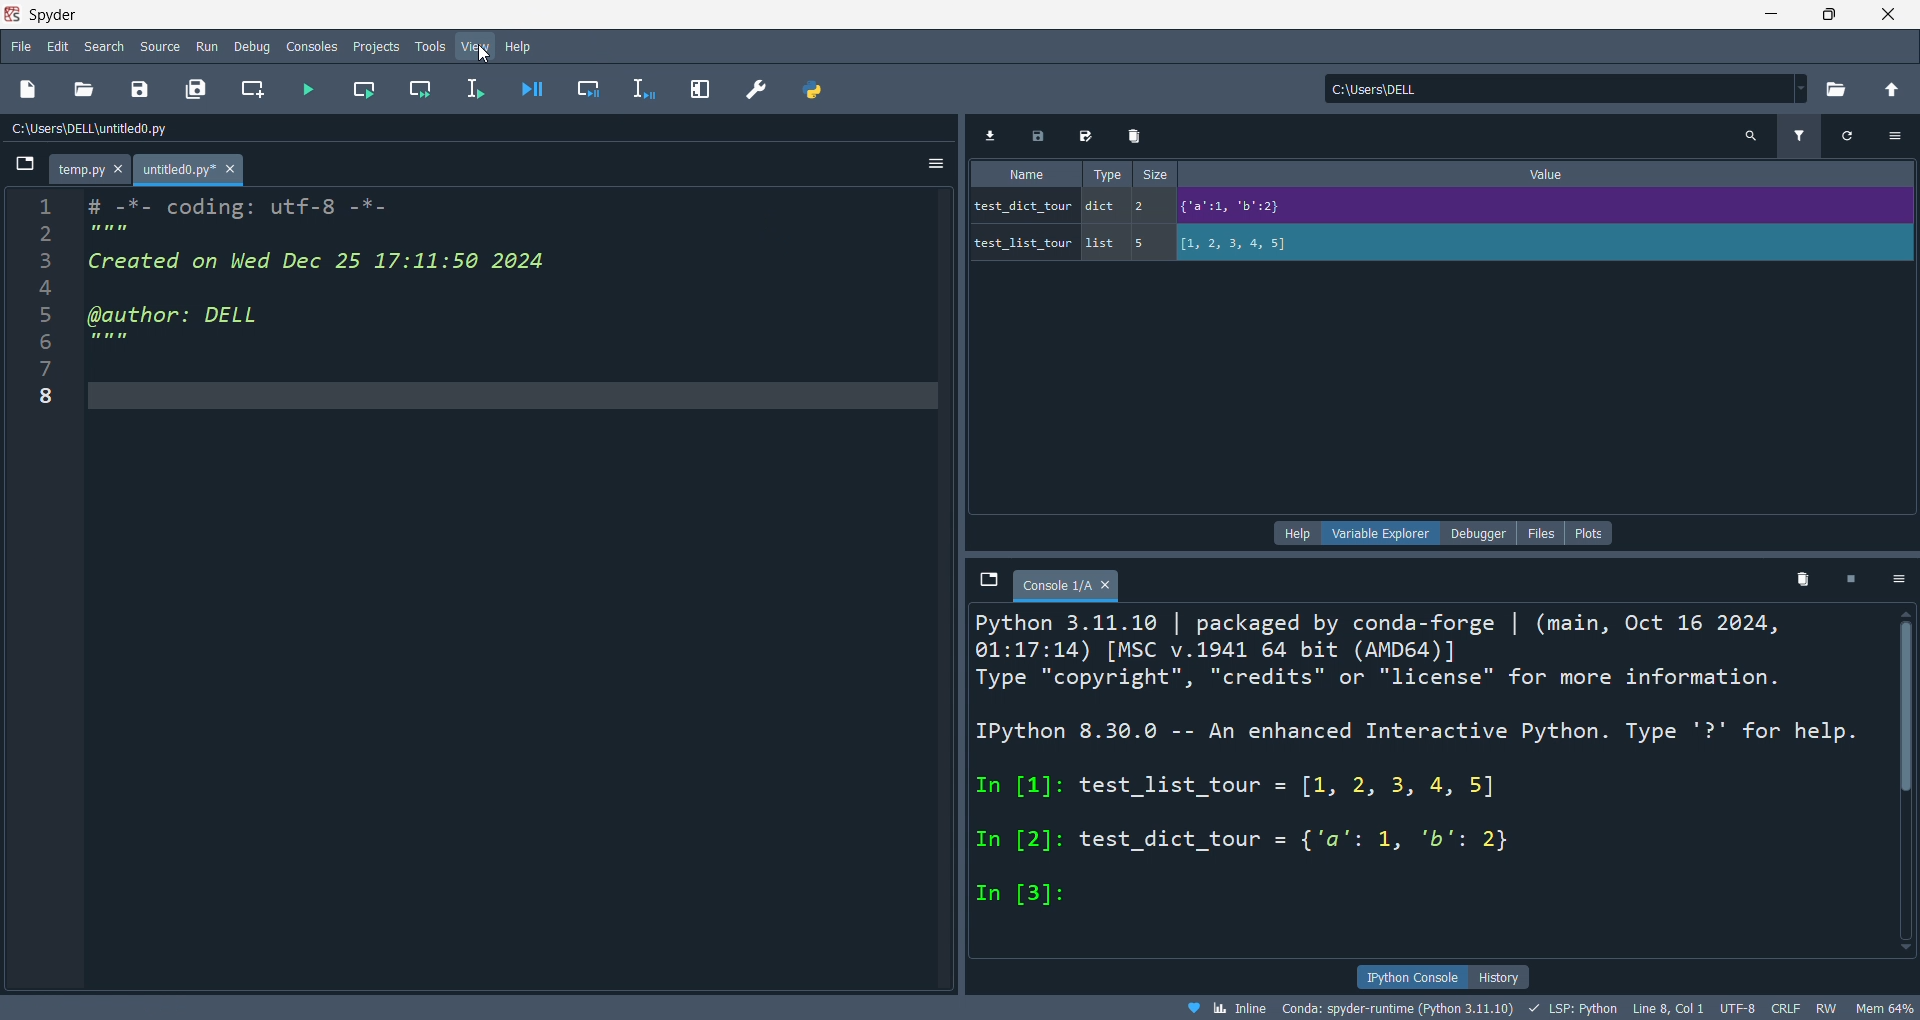 This screenshot has height=1020, width=1920. Describe the element at coordinates (362, 92) in the screenshot. I see `run cell` at that location.